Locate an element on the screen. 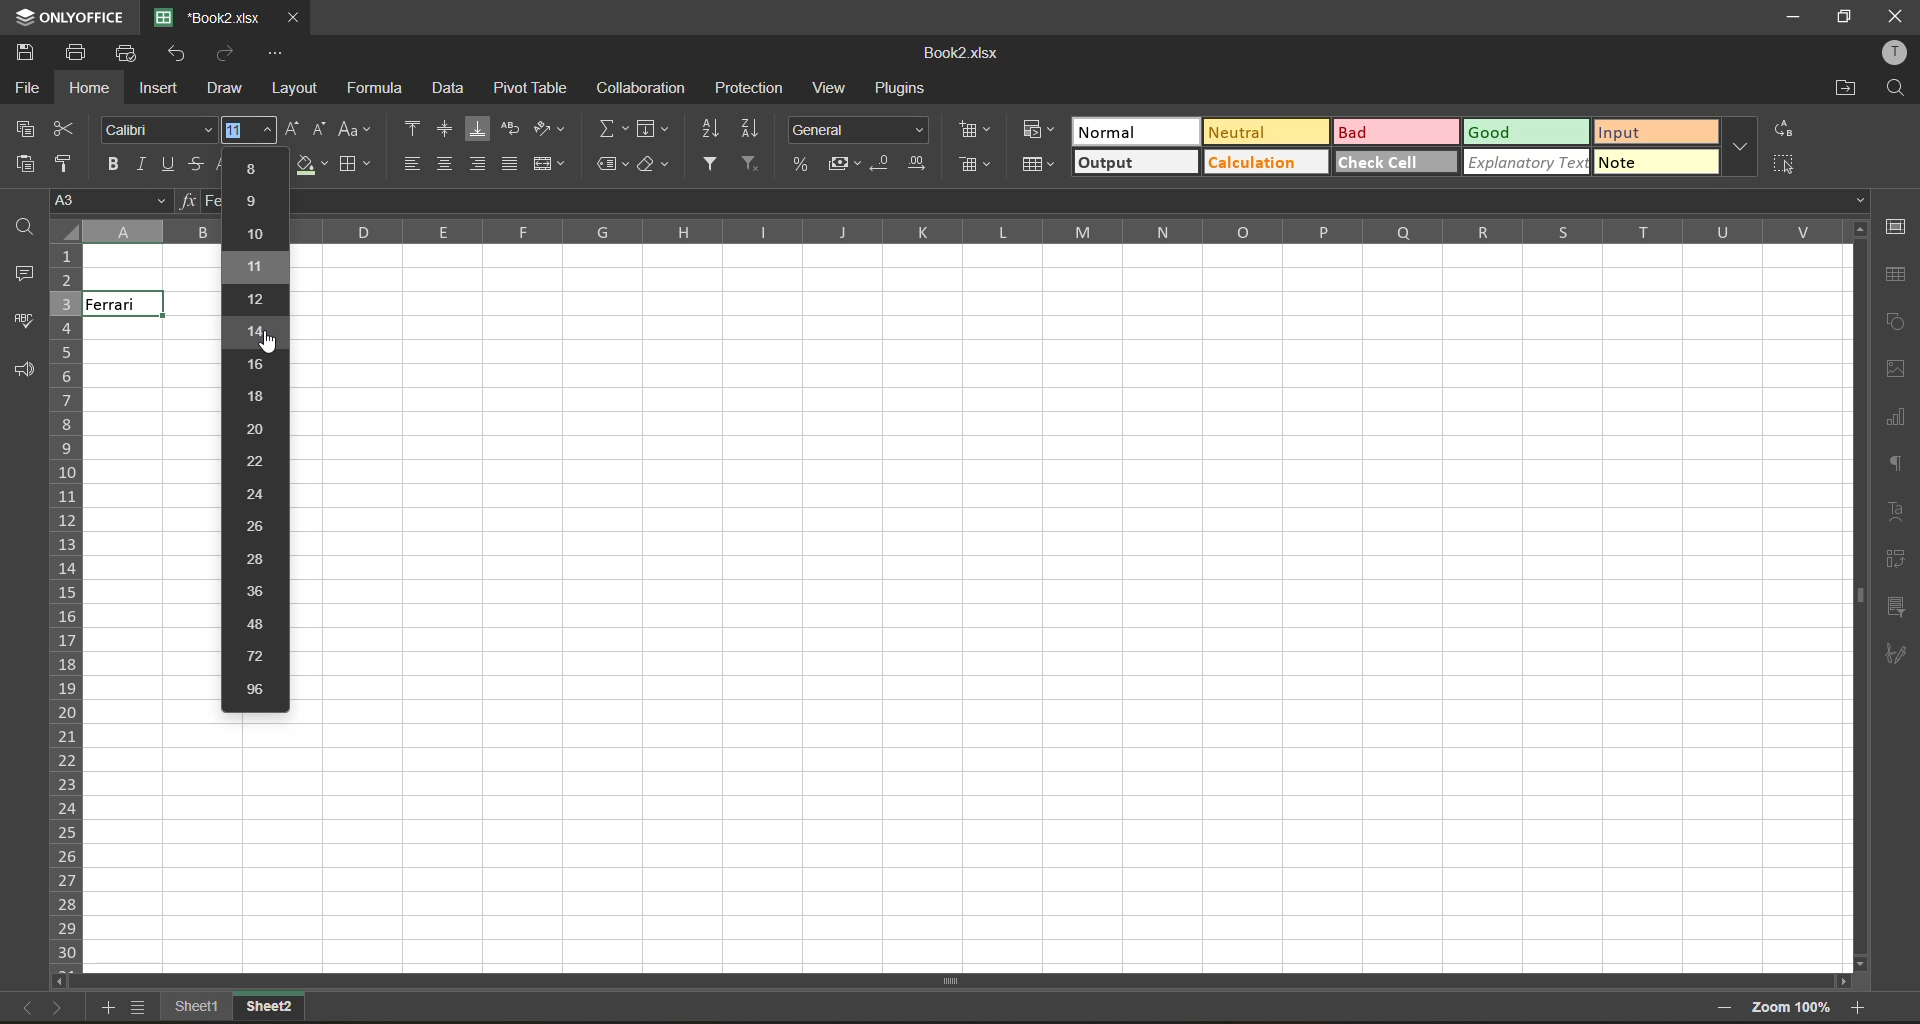 This screenshot has height=1024, width=1920. calculation is located at coordinates (1267, 164).